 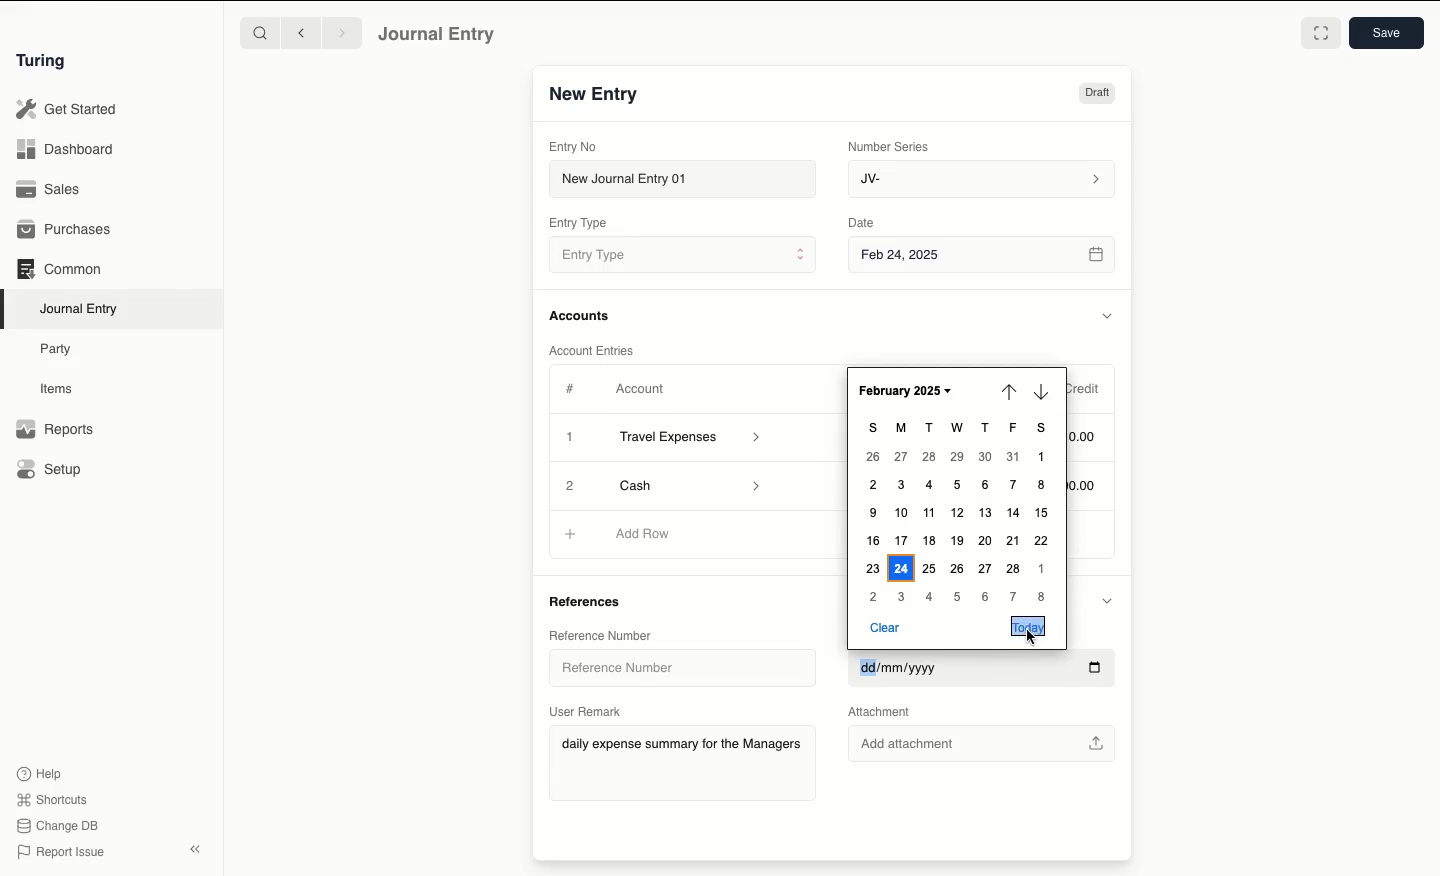 What do you see at coordinates (644, 533) in the screenshot?
I see `Add Row` at bounding box center [644, 533].